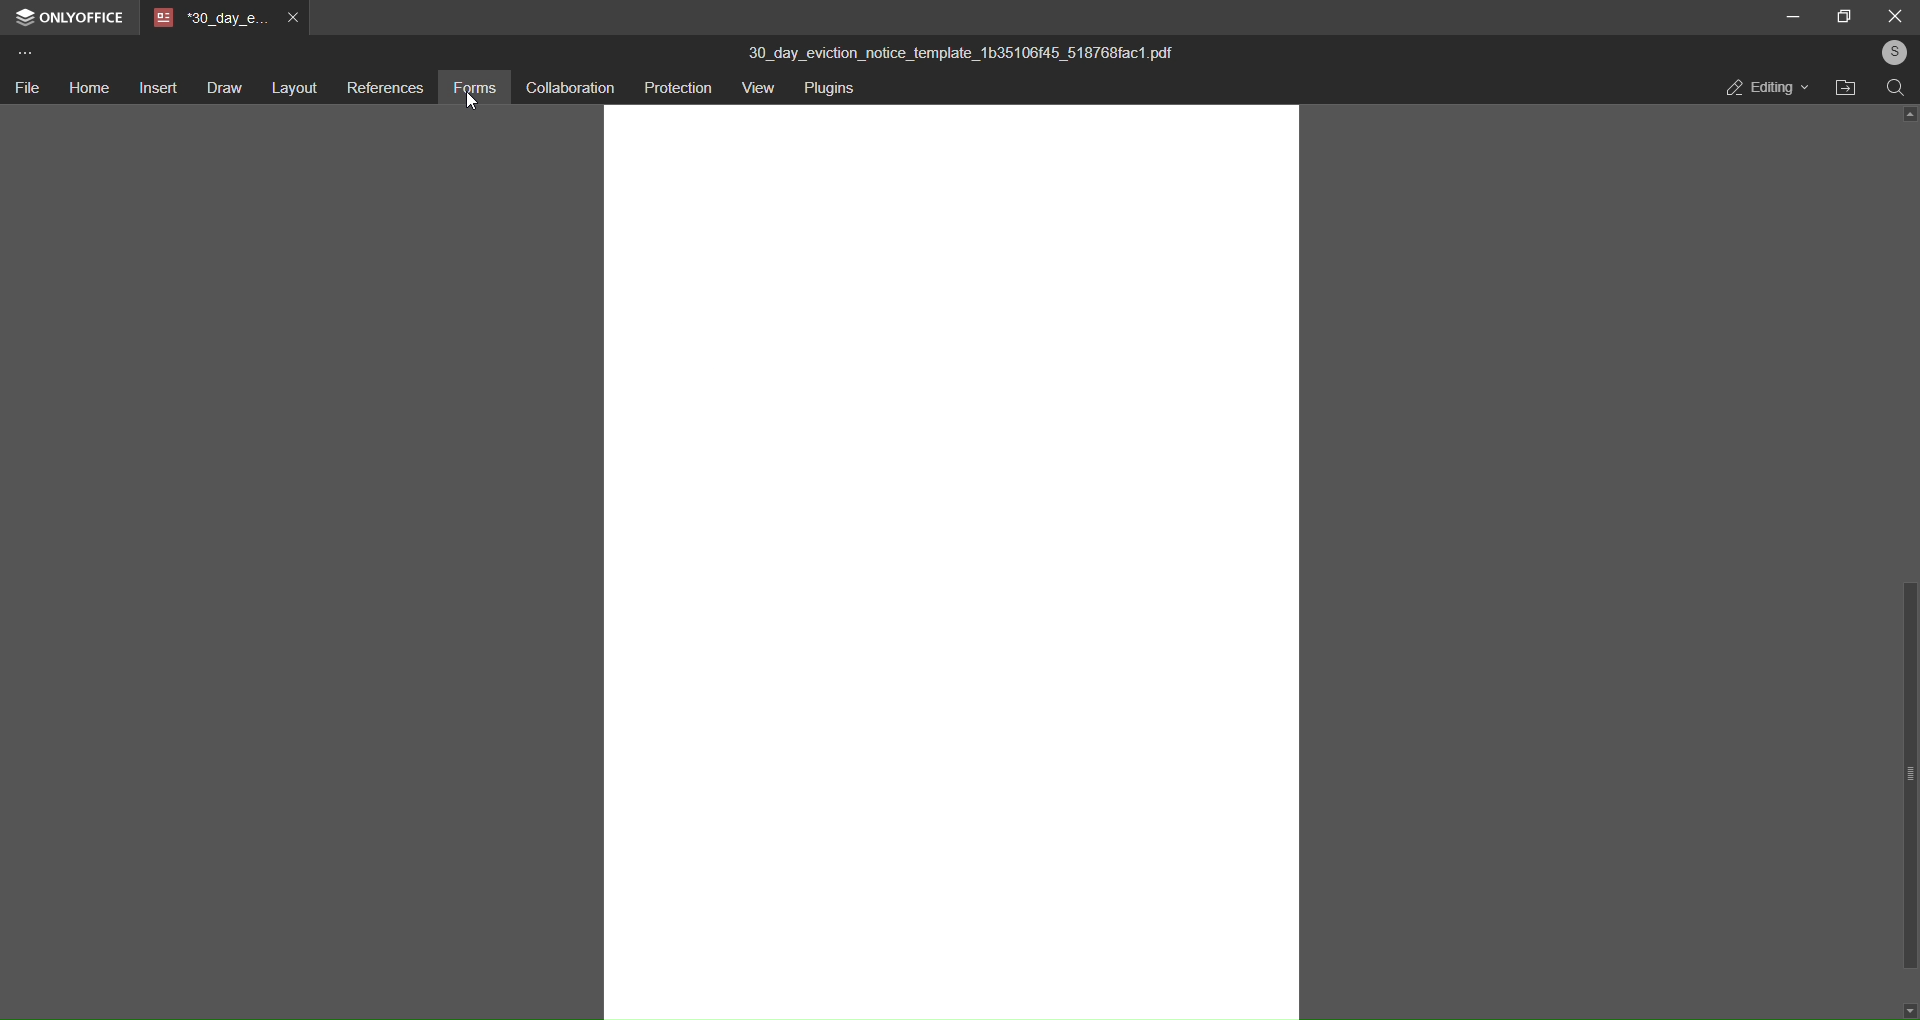  I want to click on canvas, so click(952, 564).